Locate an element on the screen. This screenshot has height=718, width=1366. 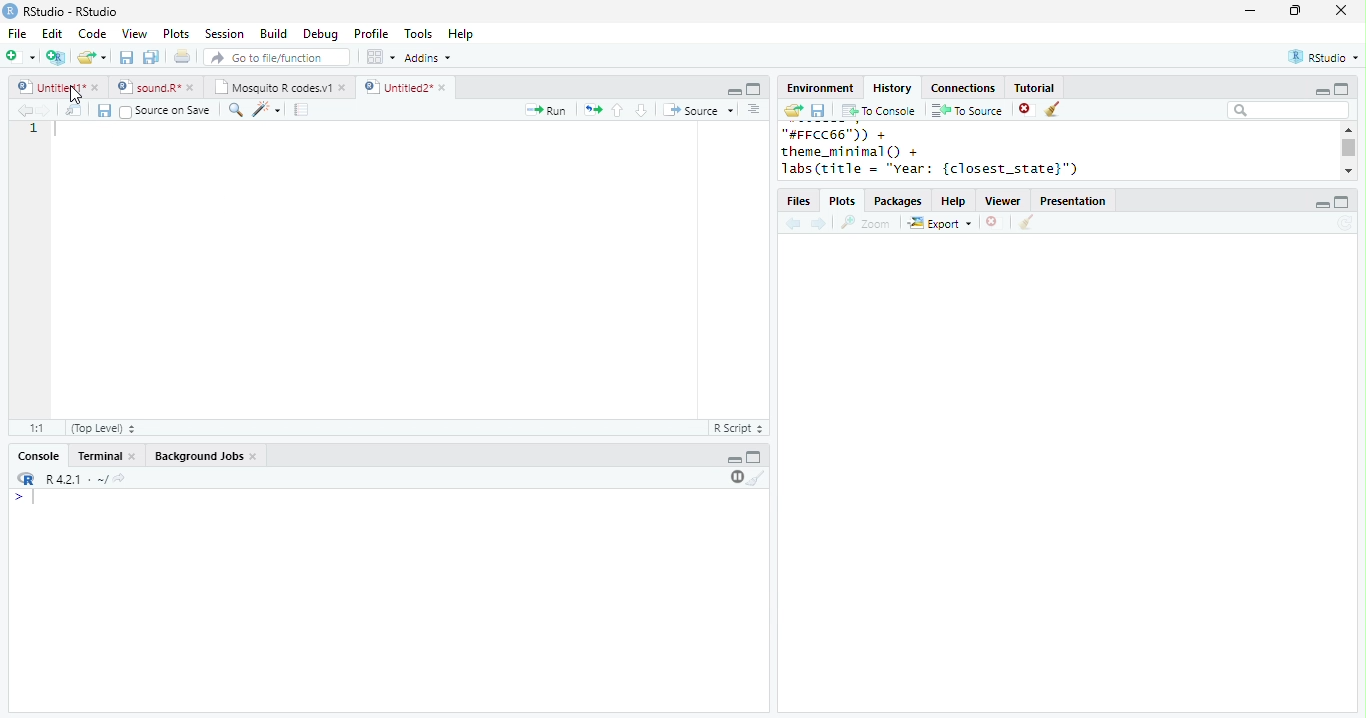
sound.R is located at coordinates (149, 87).